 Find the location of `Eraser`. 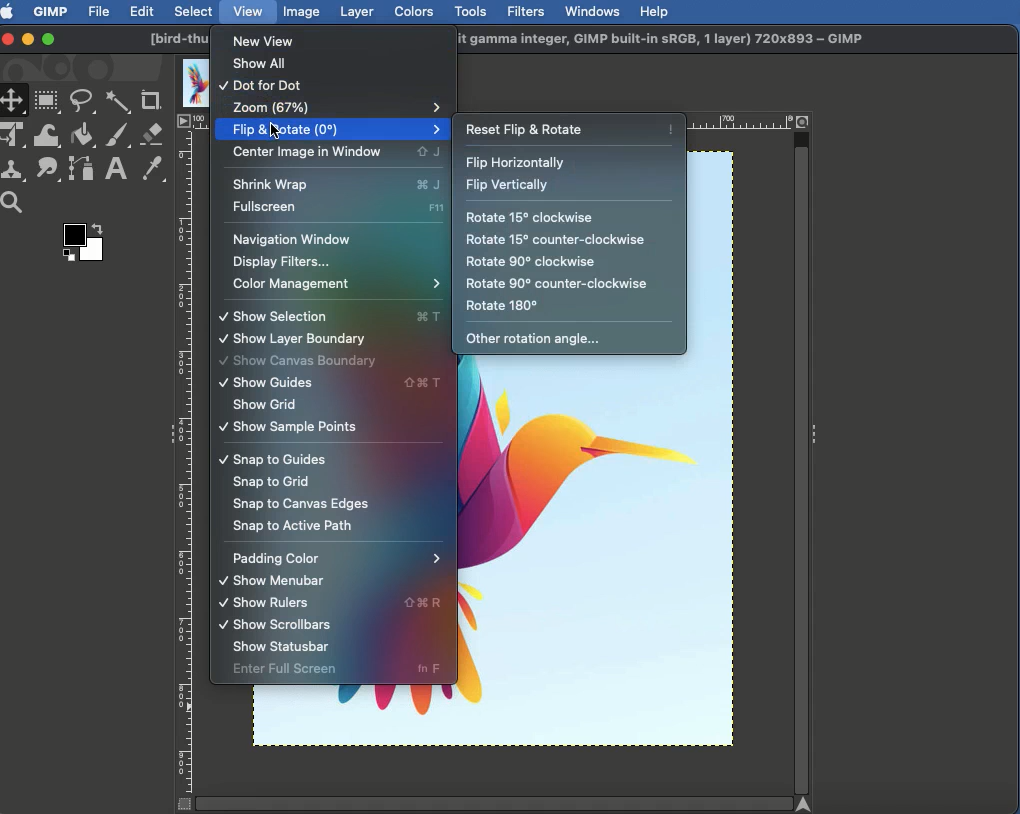

Eraser is located at coordinates (153, 135).